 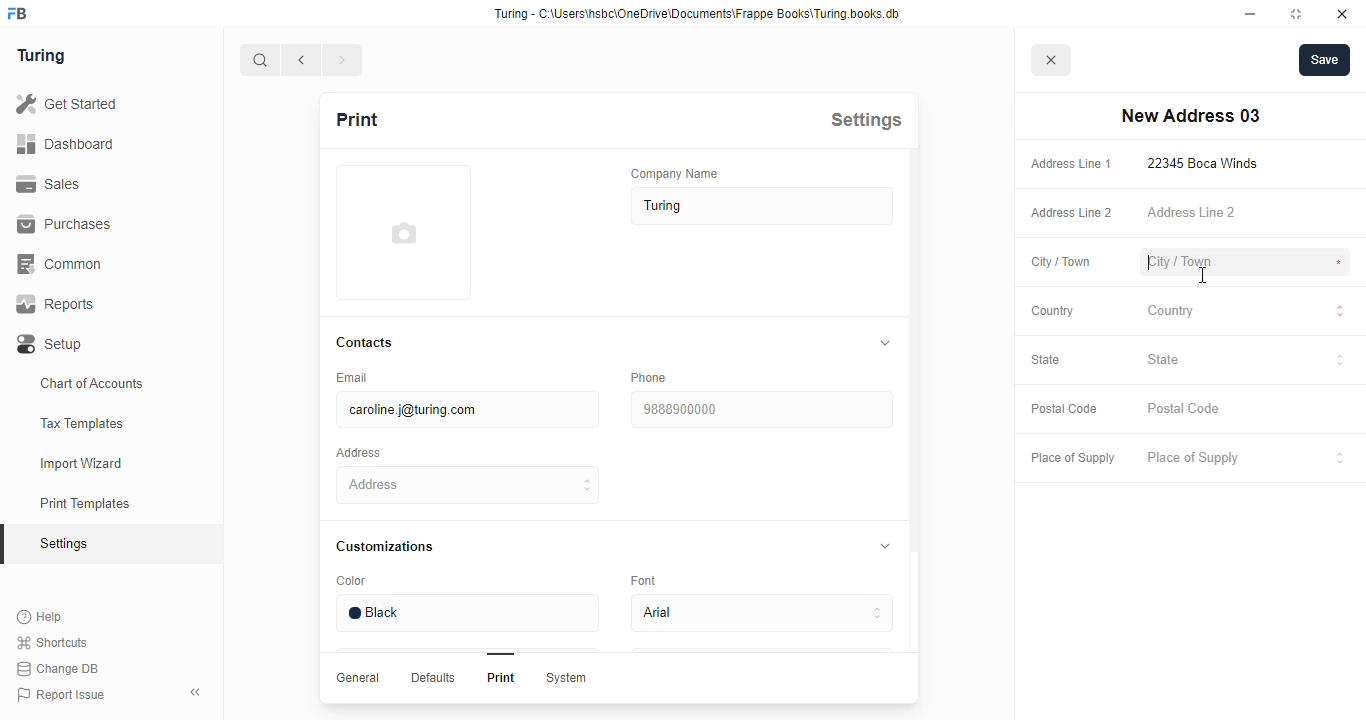 I want to click on 22345 Boca Winds, so click(x=1207, y=163).